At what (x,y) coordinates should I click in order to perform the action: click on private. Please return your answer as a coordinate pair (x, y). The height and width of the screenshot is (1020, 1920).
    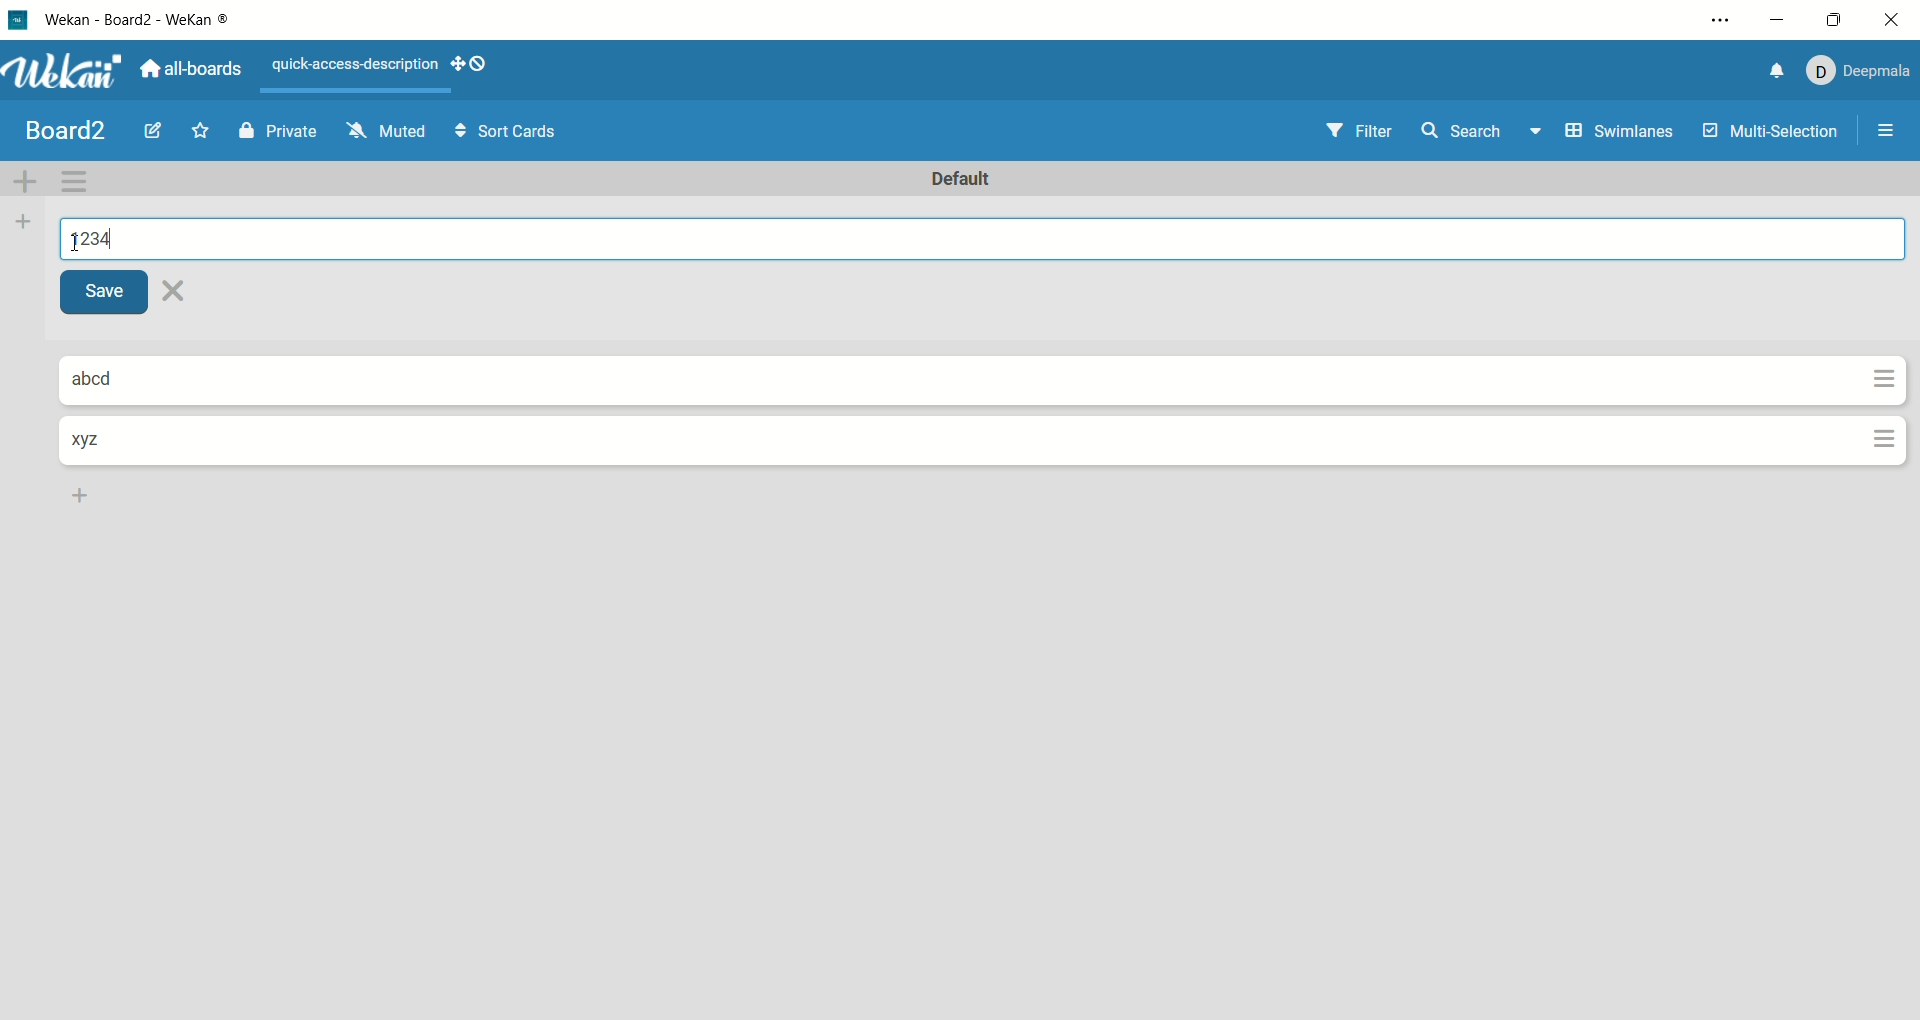
    Looking at the image, I should click on (279, 130).